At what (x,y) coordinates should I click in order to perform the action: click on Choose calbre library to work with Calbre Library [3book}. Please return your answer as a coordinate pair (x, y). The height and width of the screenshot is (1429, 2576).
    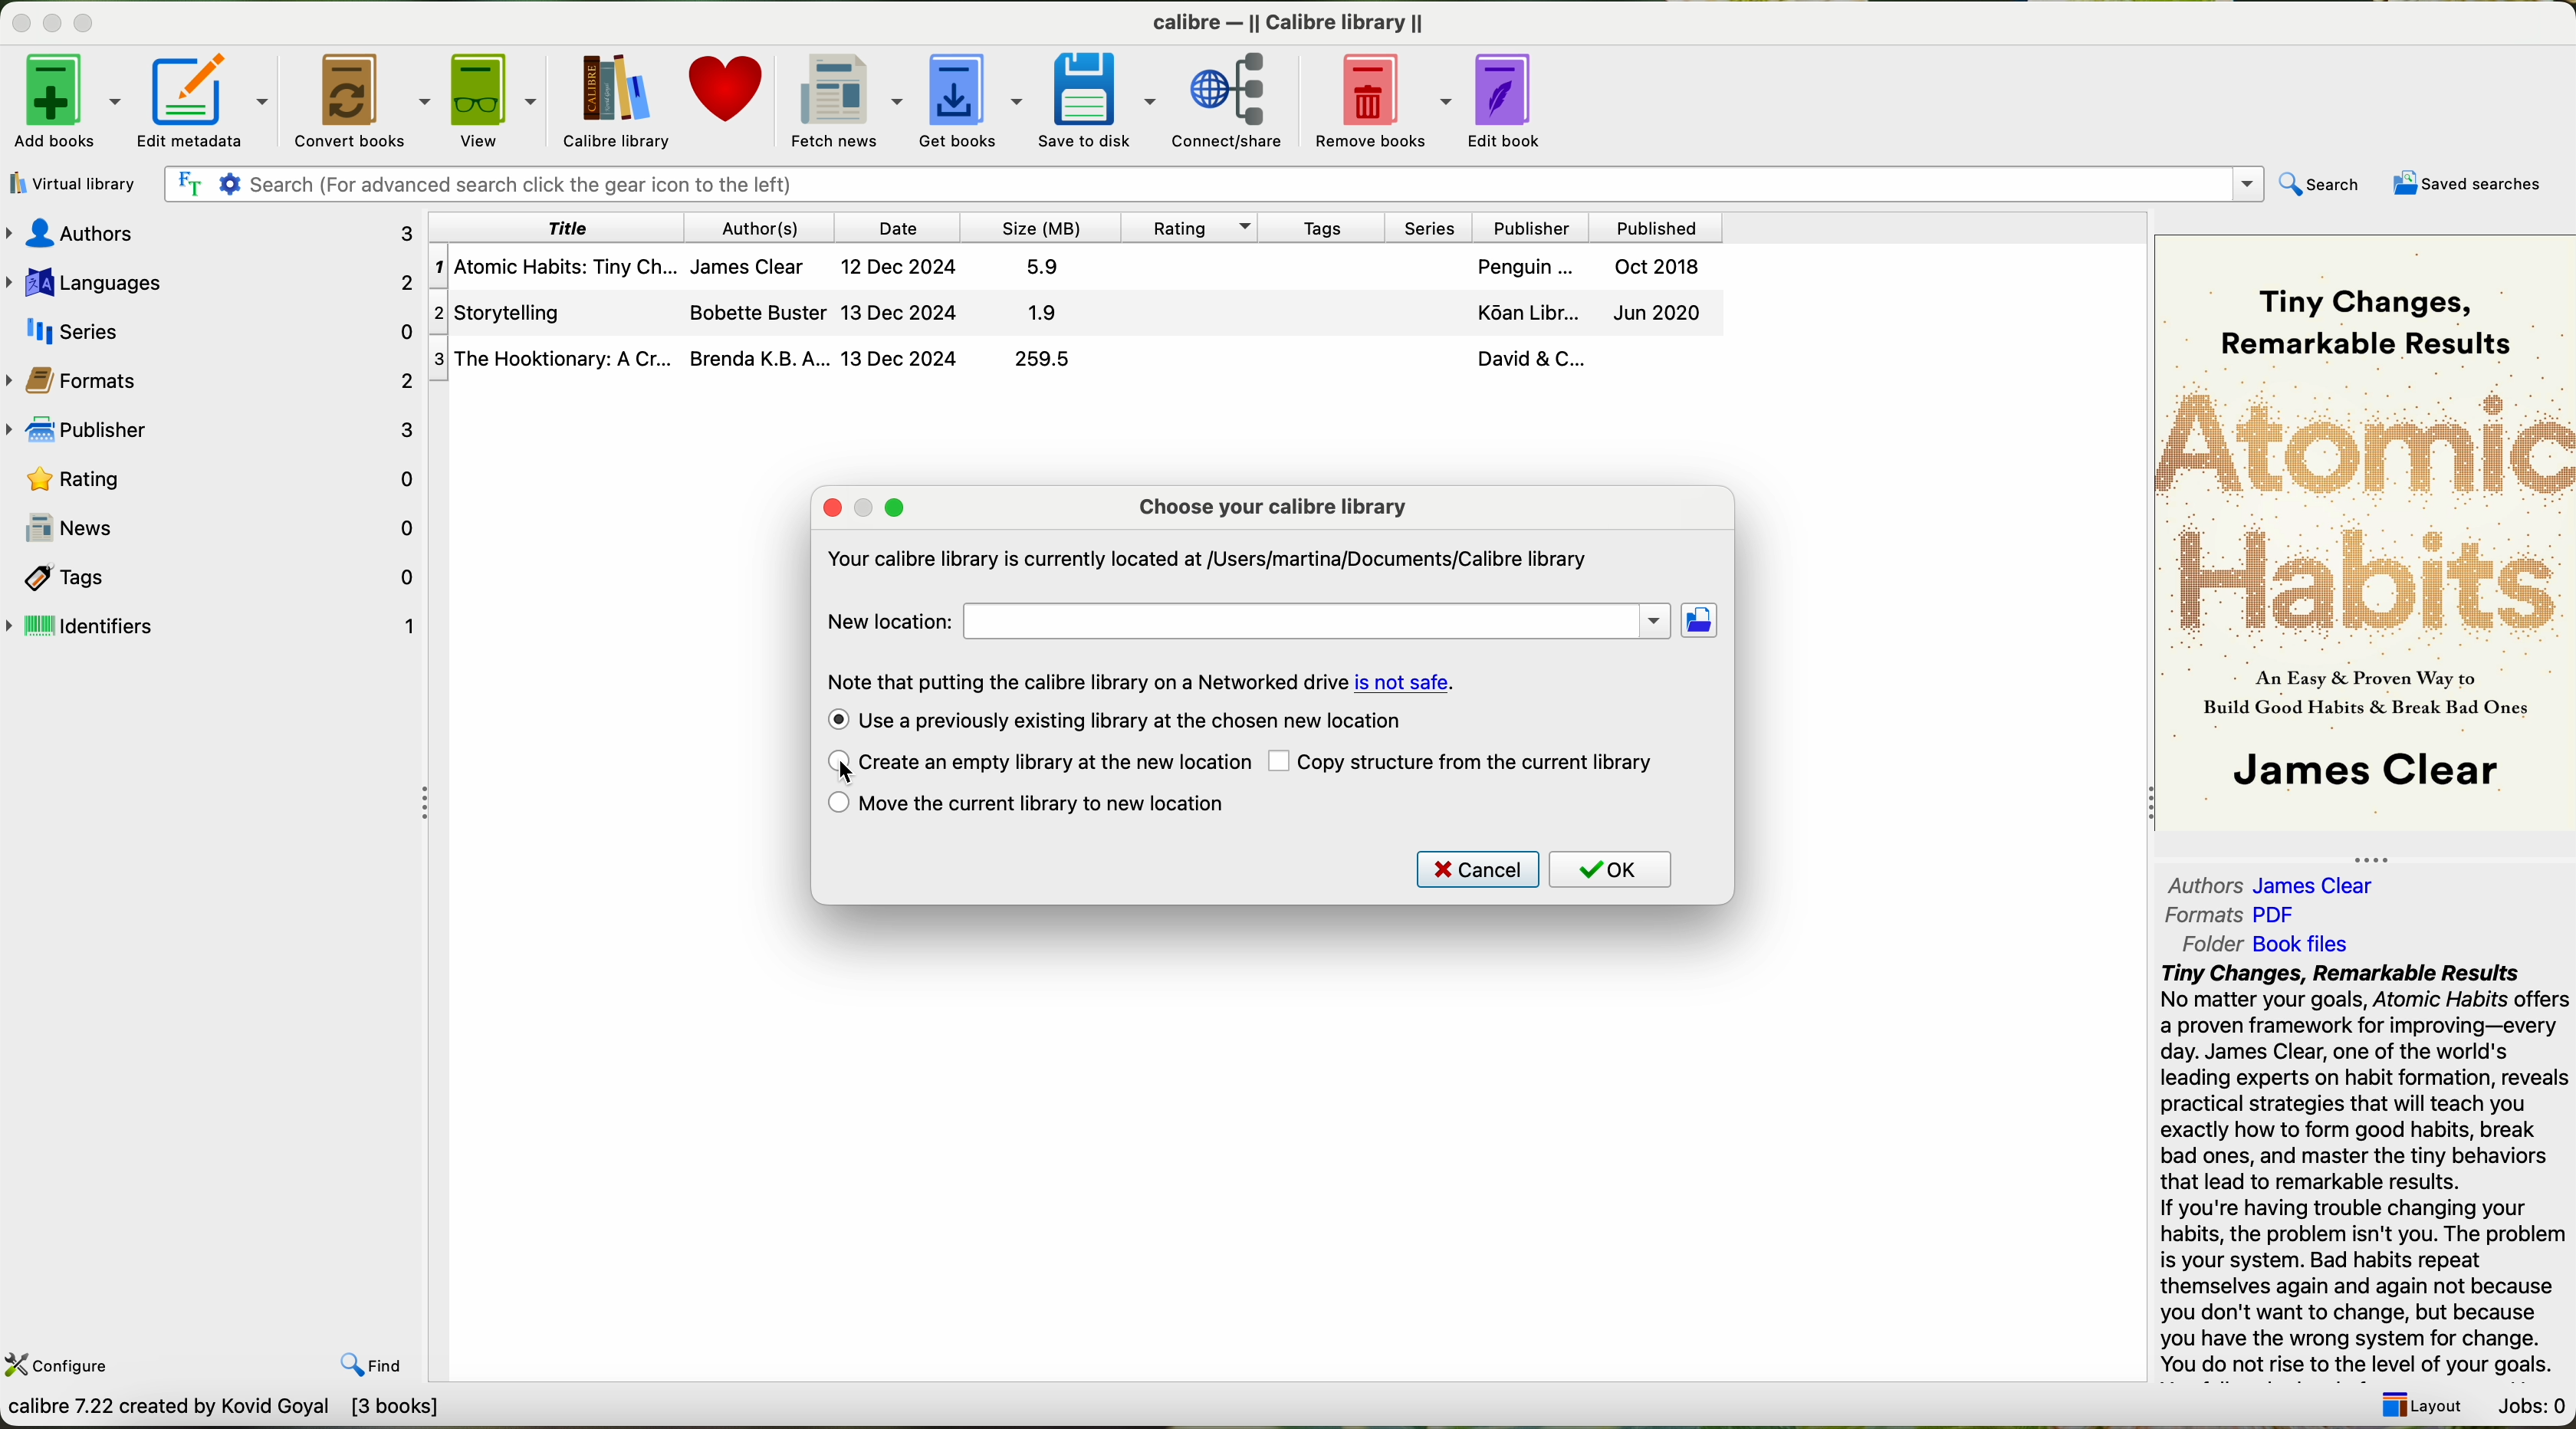
    Looking at the image, I should click on (296, 1412).